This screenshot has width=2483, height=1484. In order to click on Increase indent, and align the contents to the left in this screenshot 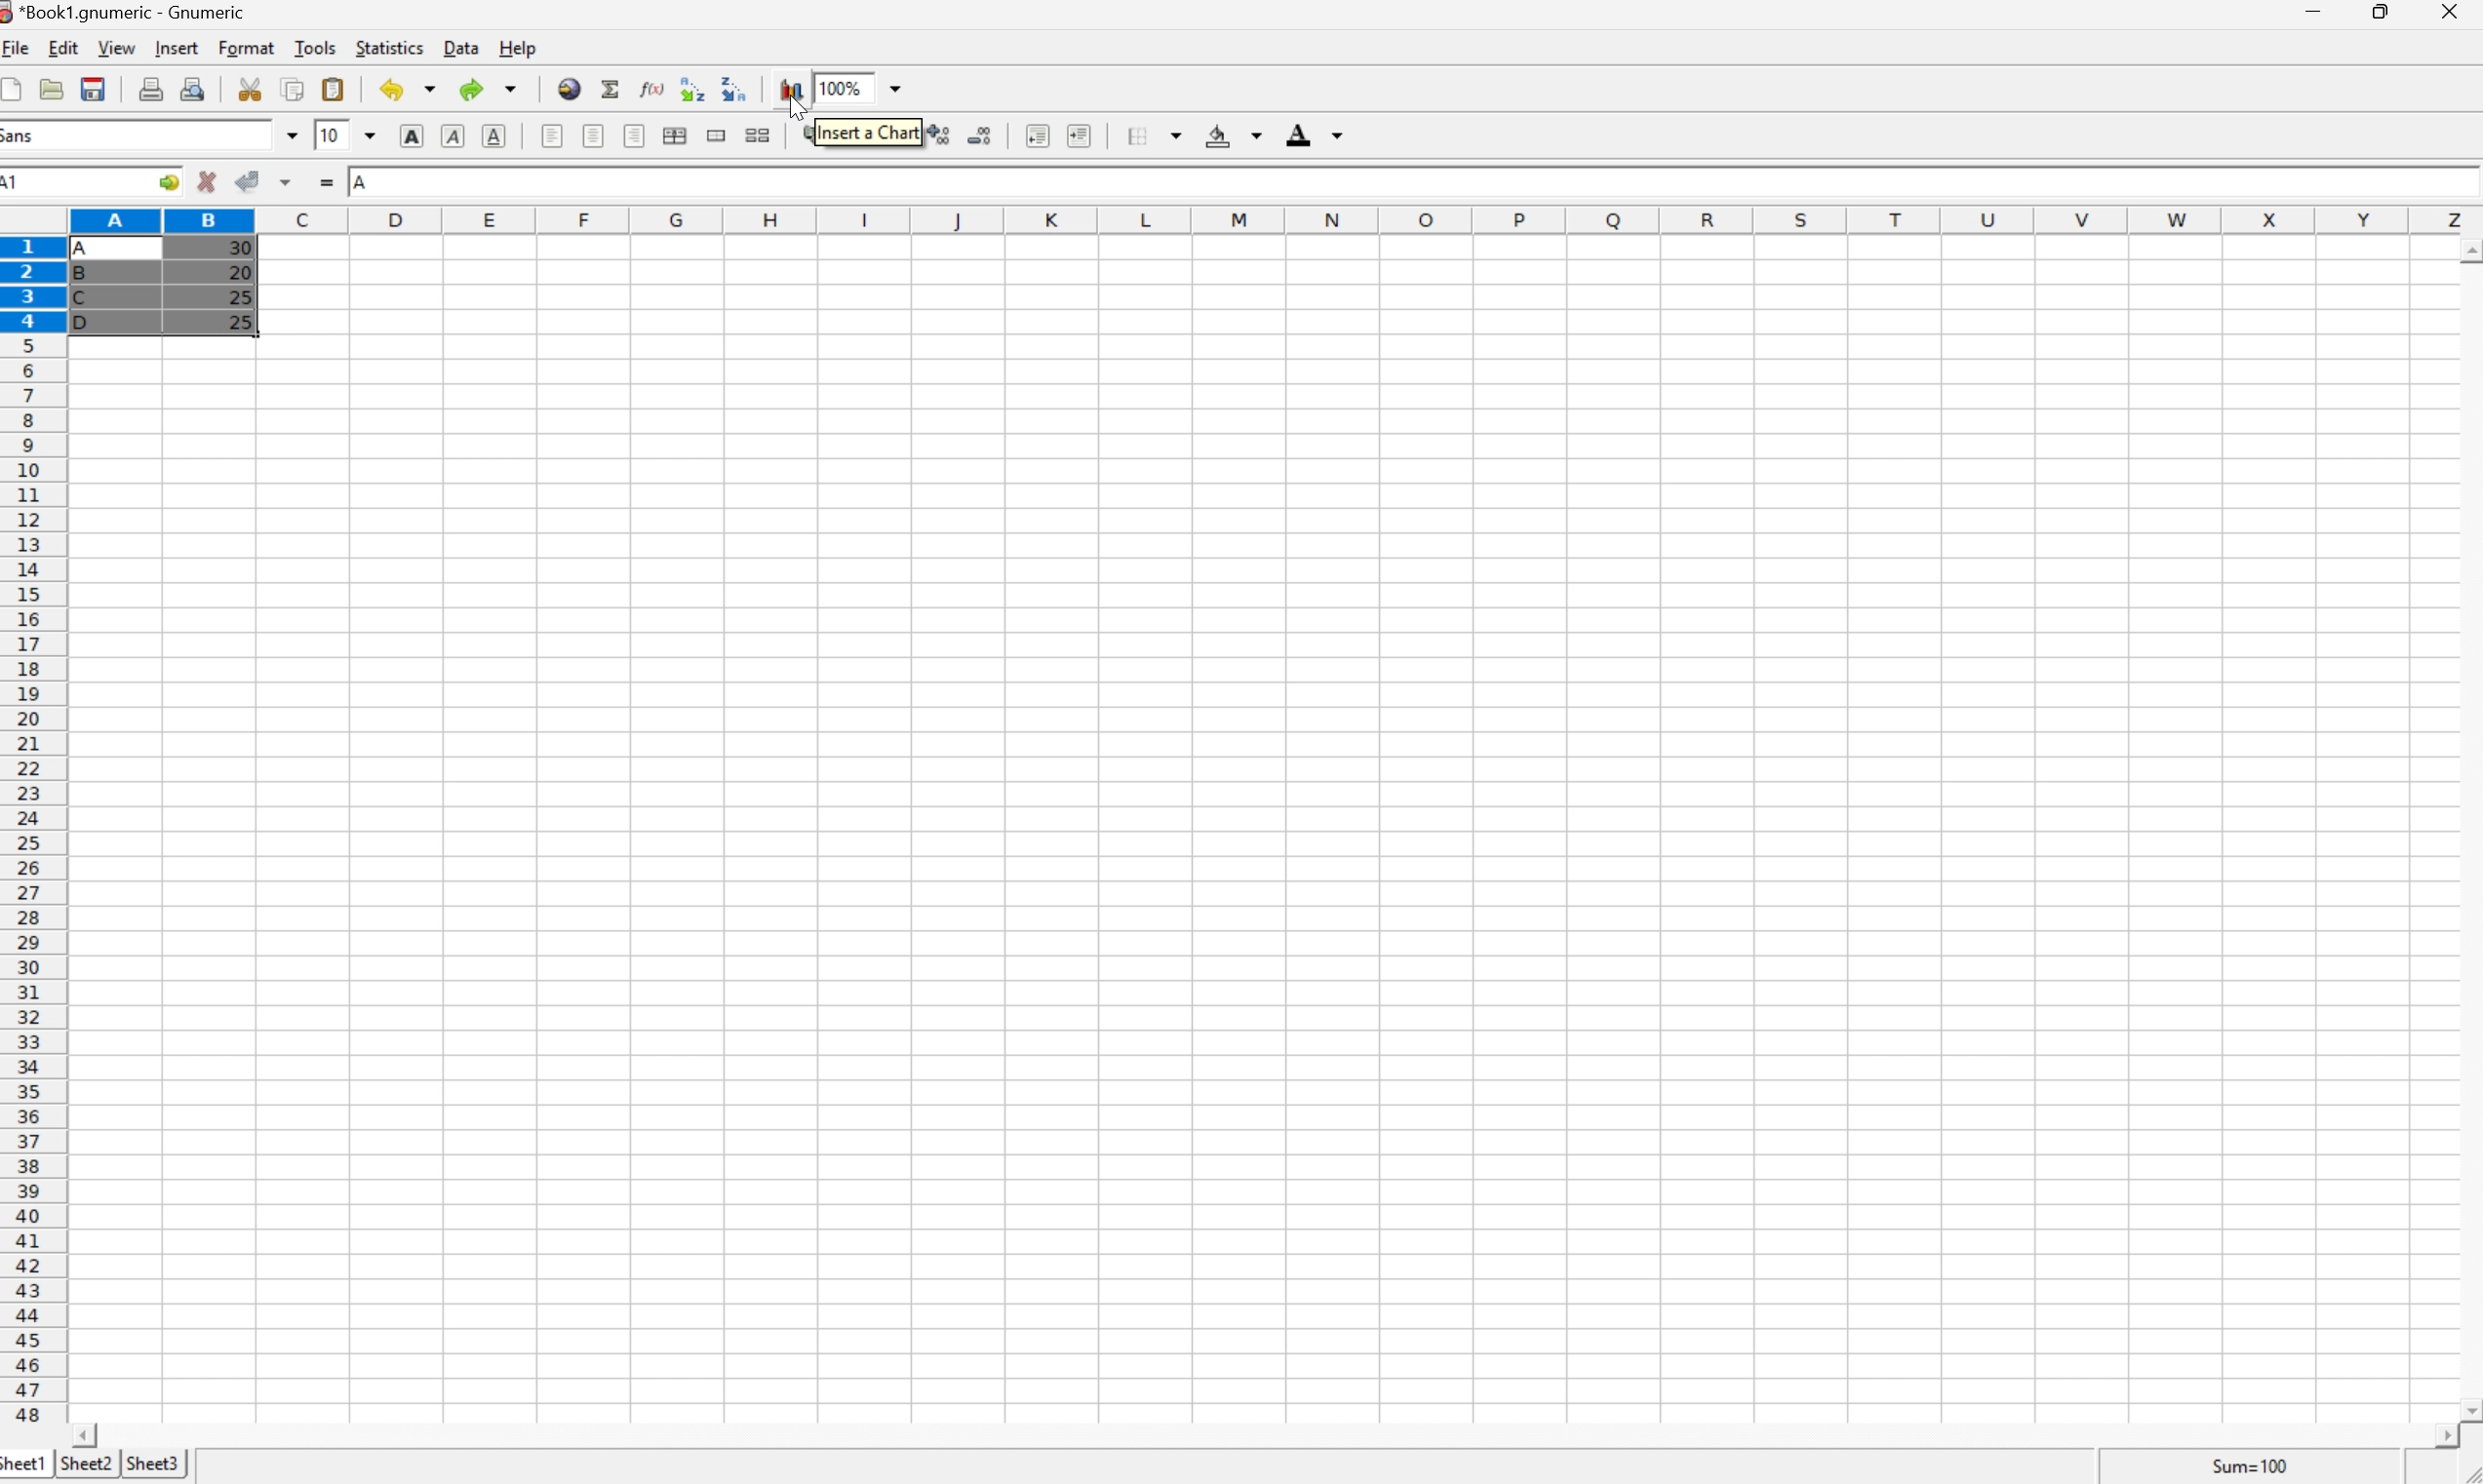, I will do `click(1085, 136)`.